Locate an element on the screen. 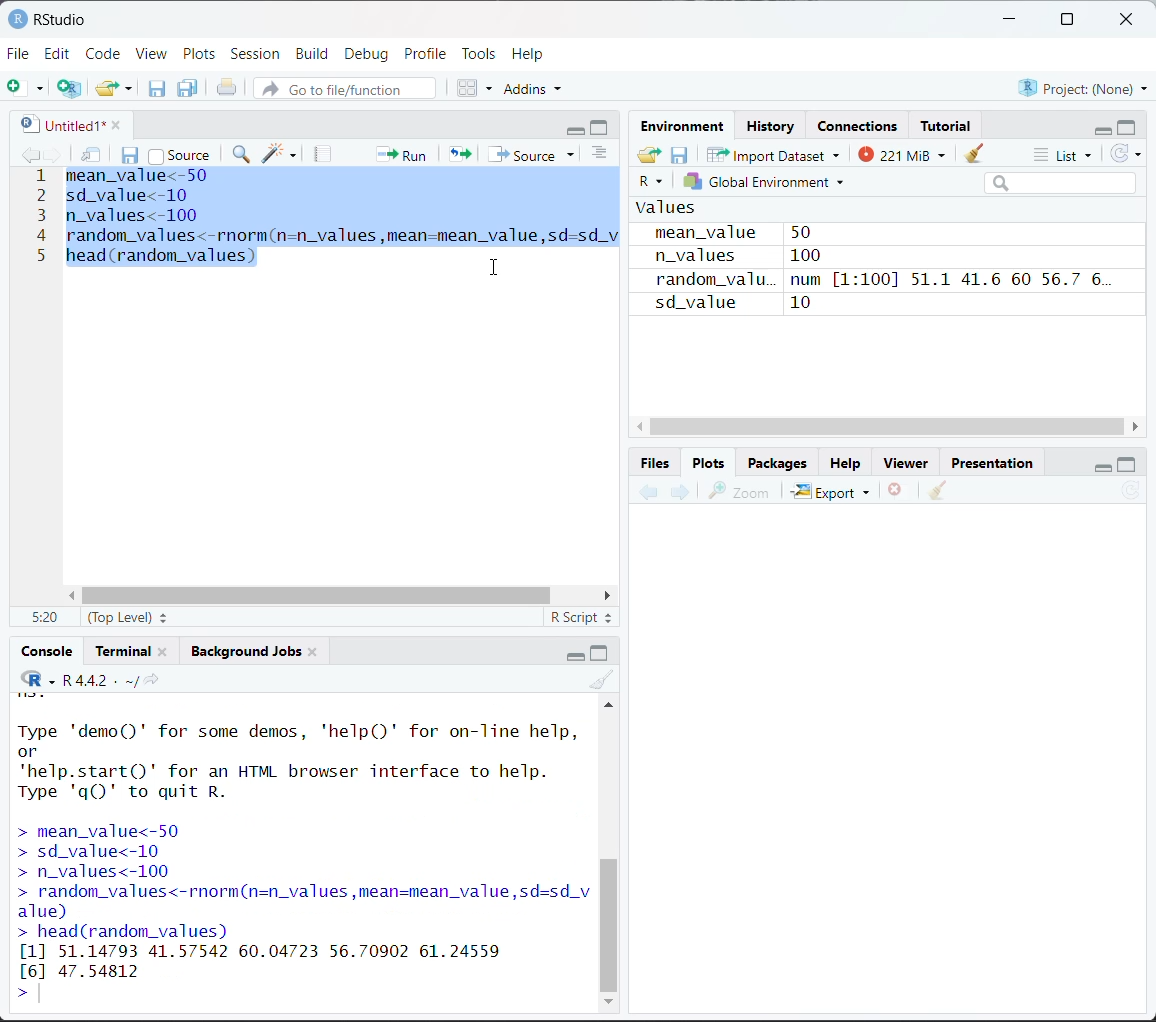  (top level) is located at coordinates (130, 617).